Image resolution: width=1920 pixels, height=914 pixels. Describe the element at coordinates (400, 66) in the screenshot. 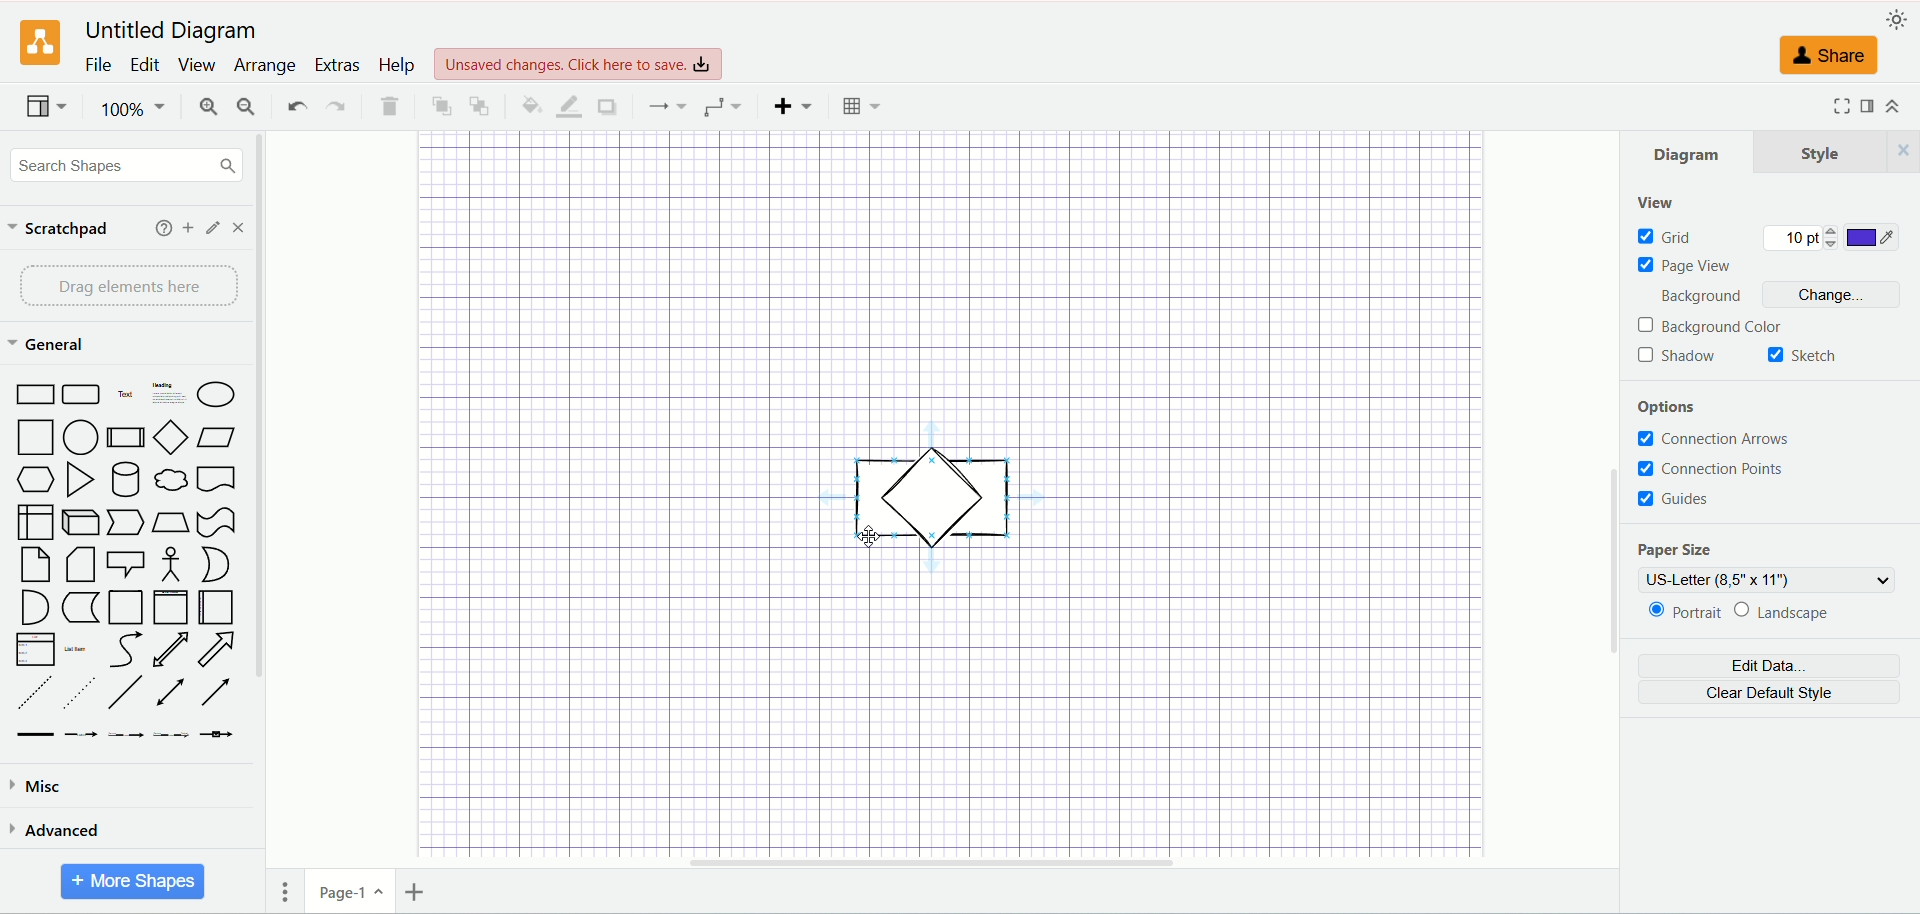

I see `help` at that location.